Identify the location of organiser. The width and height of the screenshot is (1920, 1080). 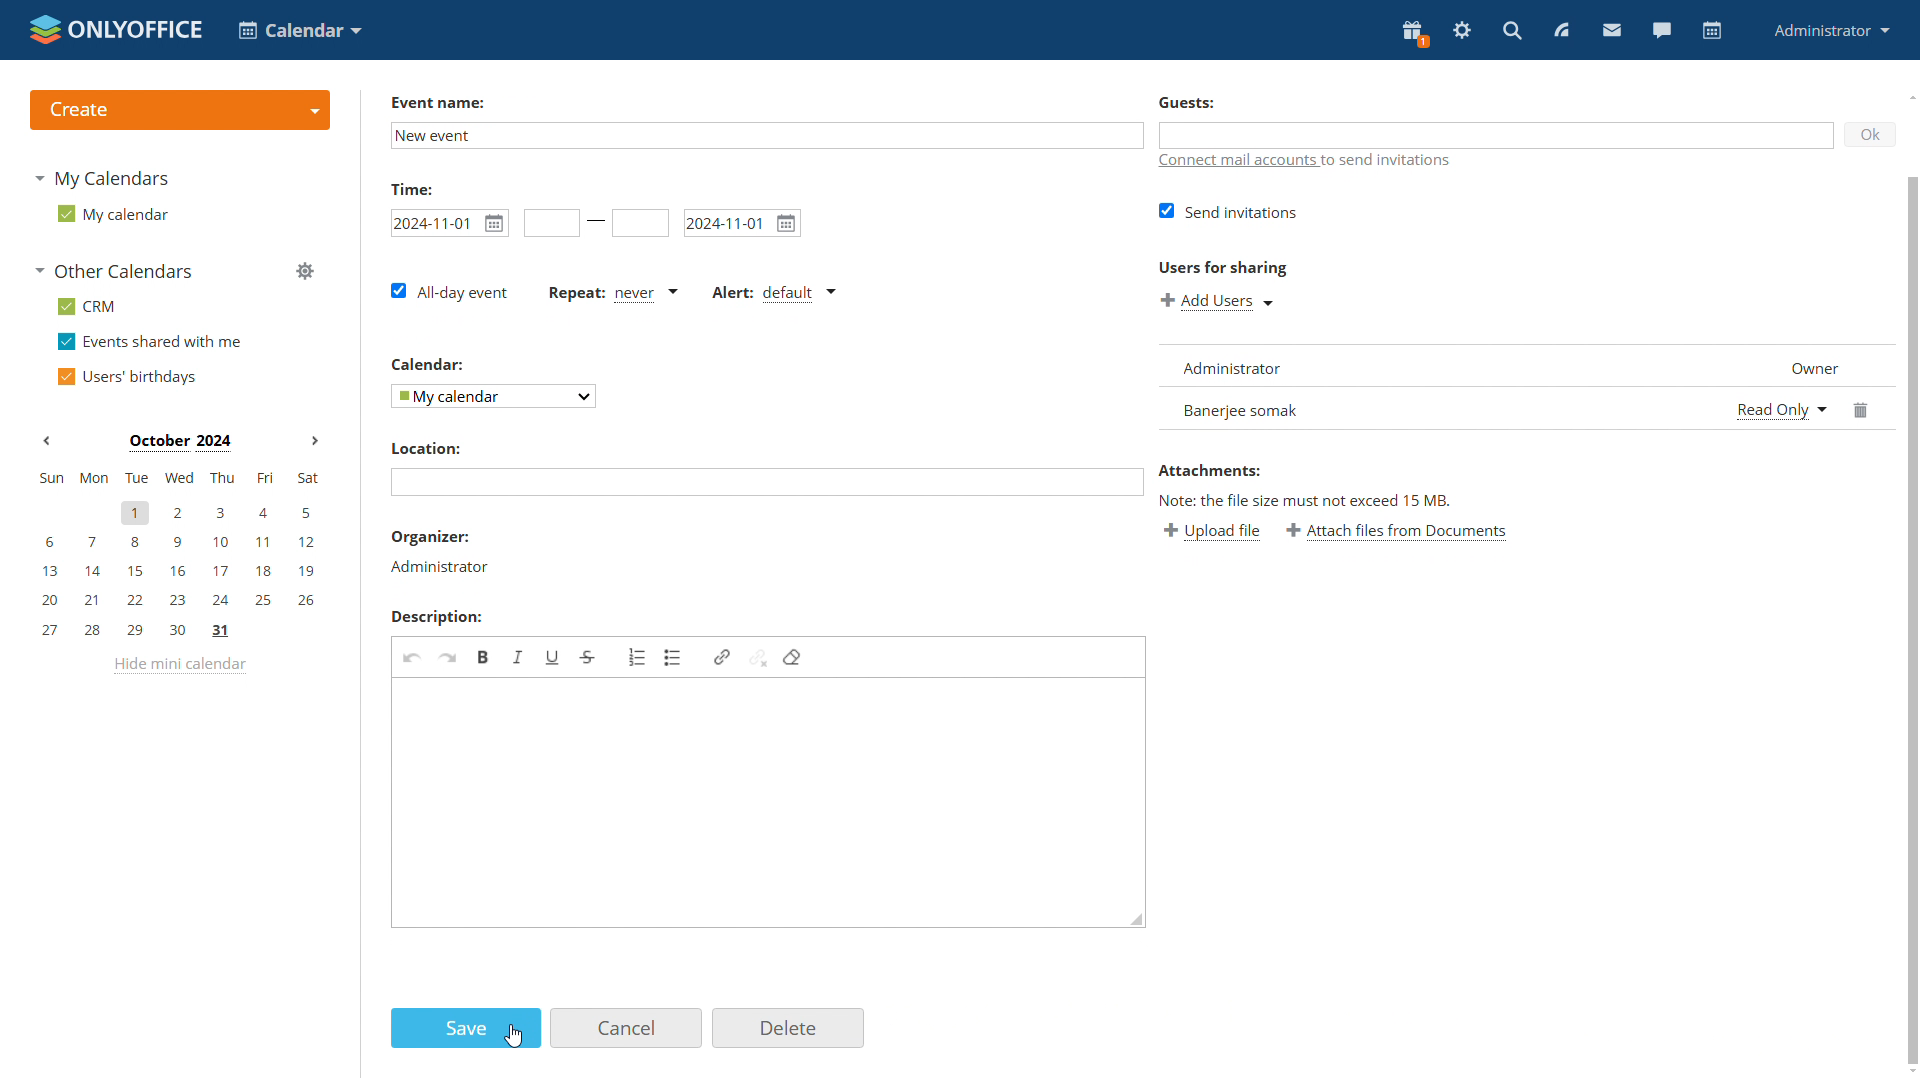
(433, 537).